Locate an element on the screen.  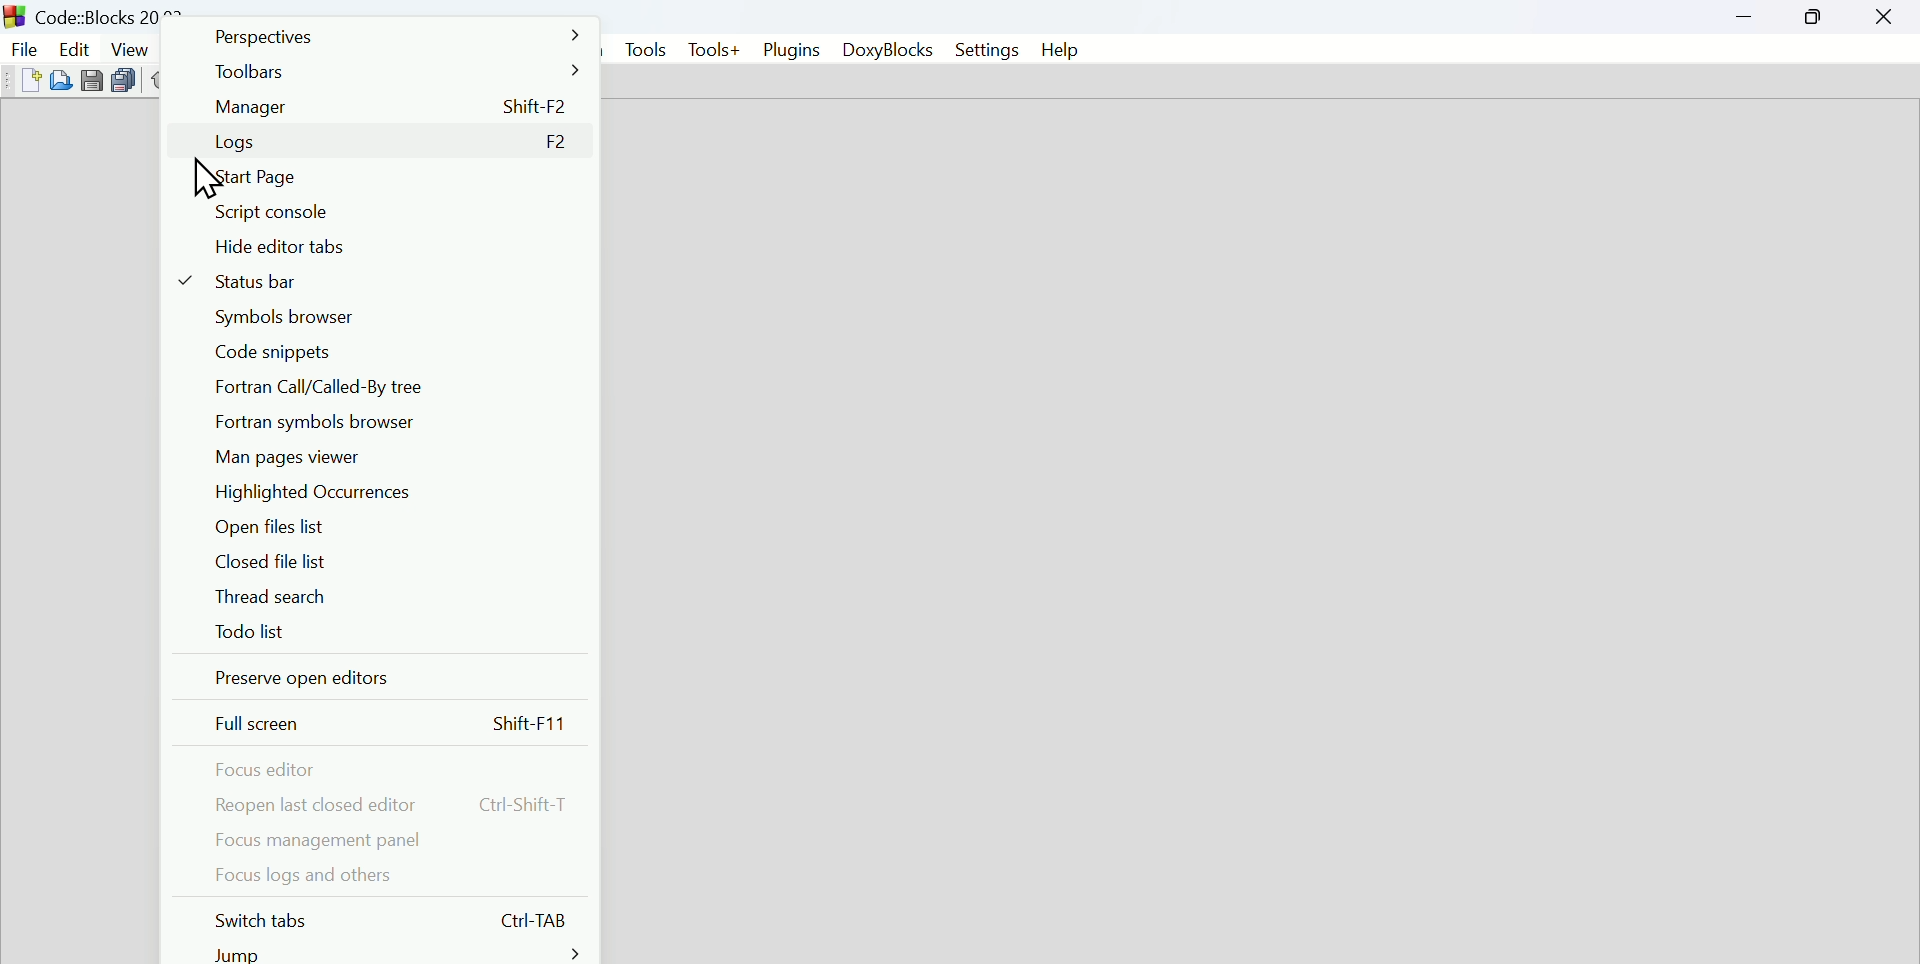
Perspectives is located at coordinates (391, 36).